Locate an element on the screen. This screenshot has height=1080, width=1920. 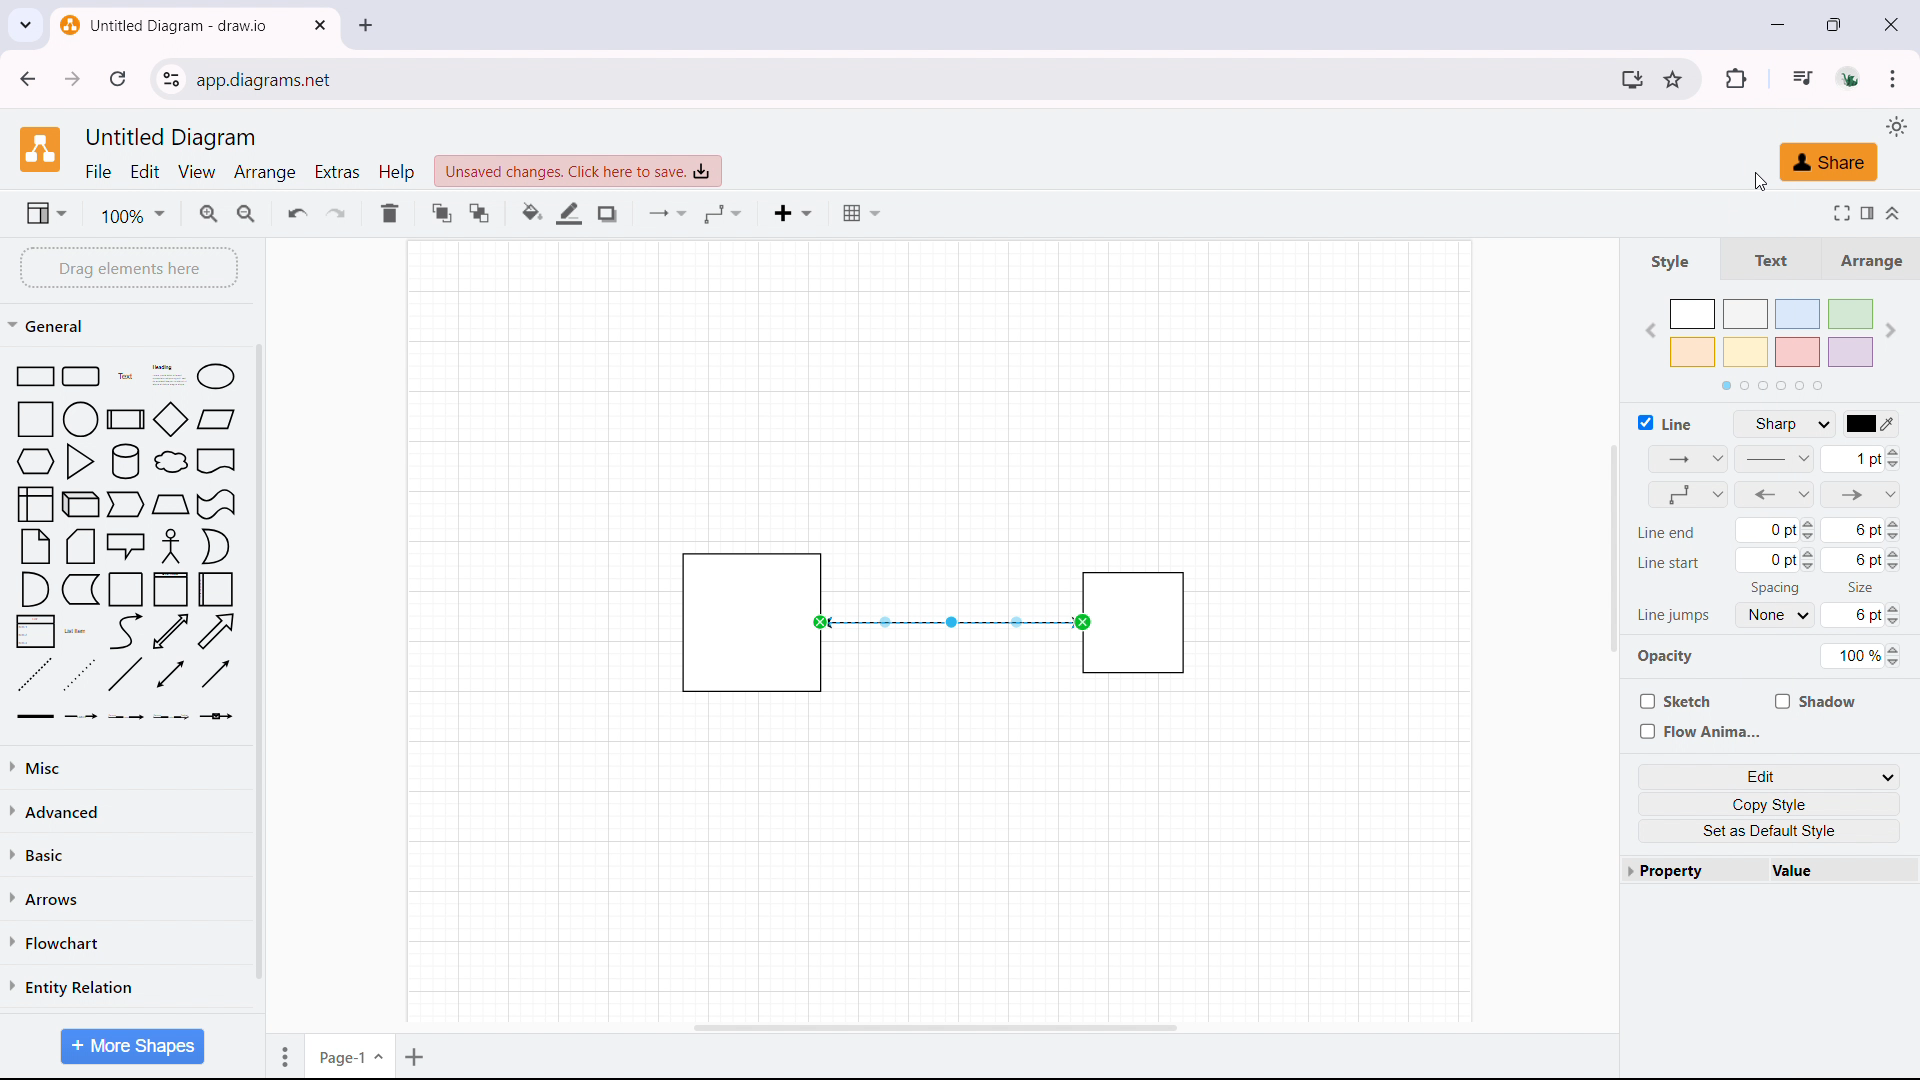
collapse/expand is located at coordinates (1896, 211).